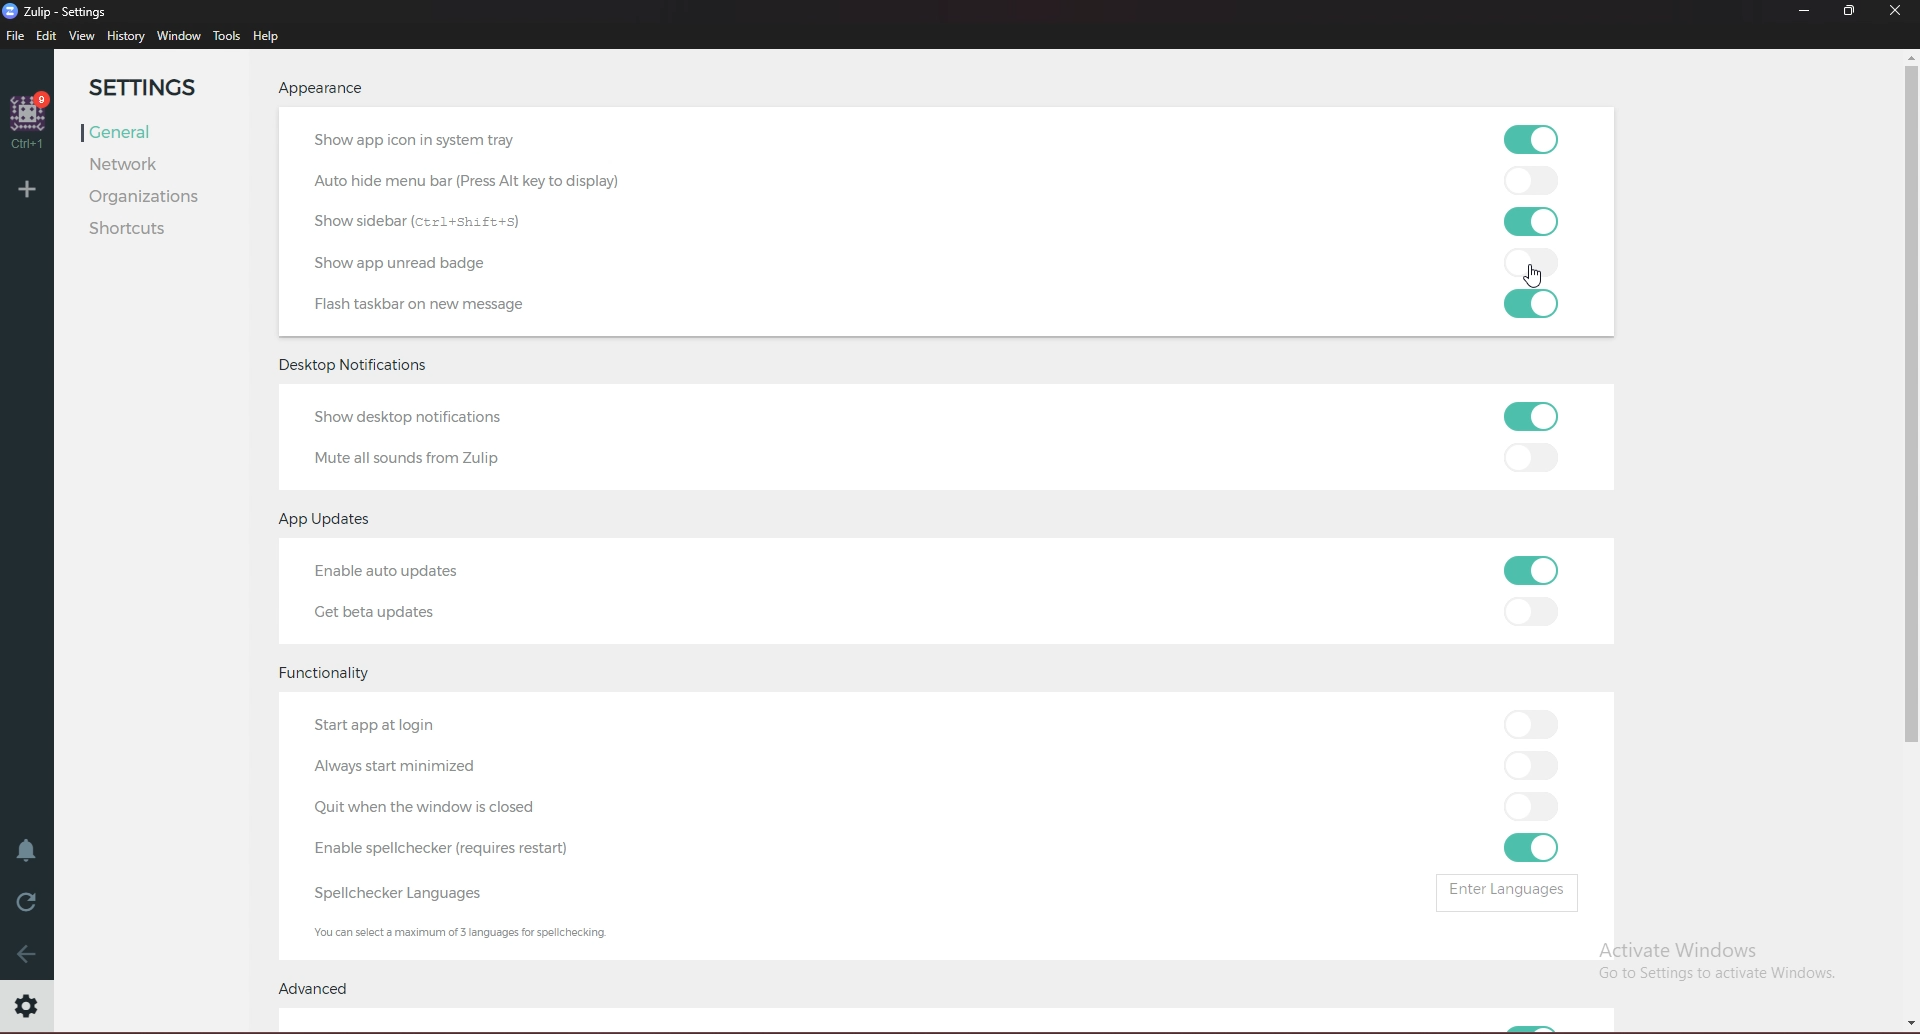  I want to click on resize, so click(1849, 11).